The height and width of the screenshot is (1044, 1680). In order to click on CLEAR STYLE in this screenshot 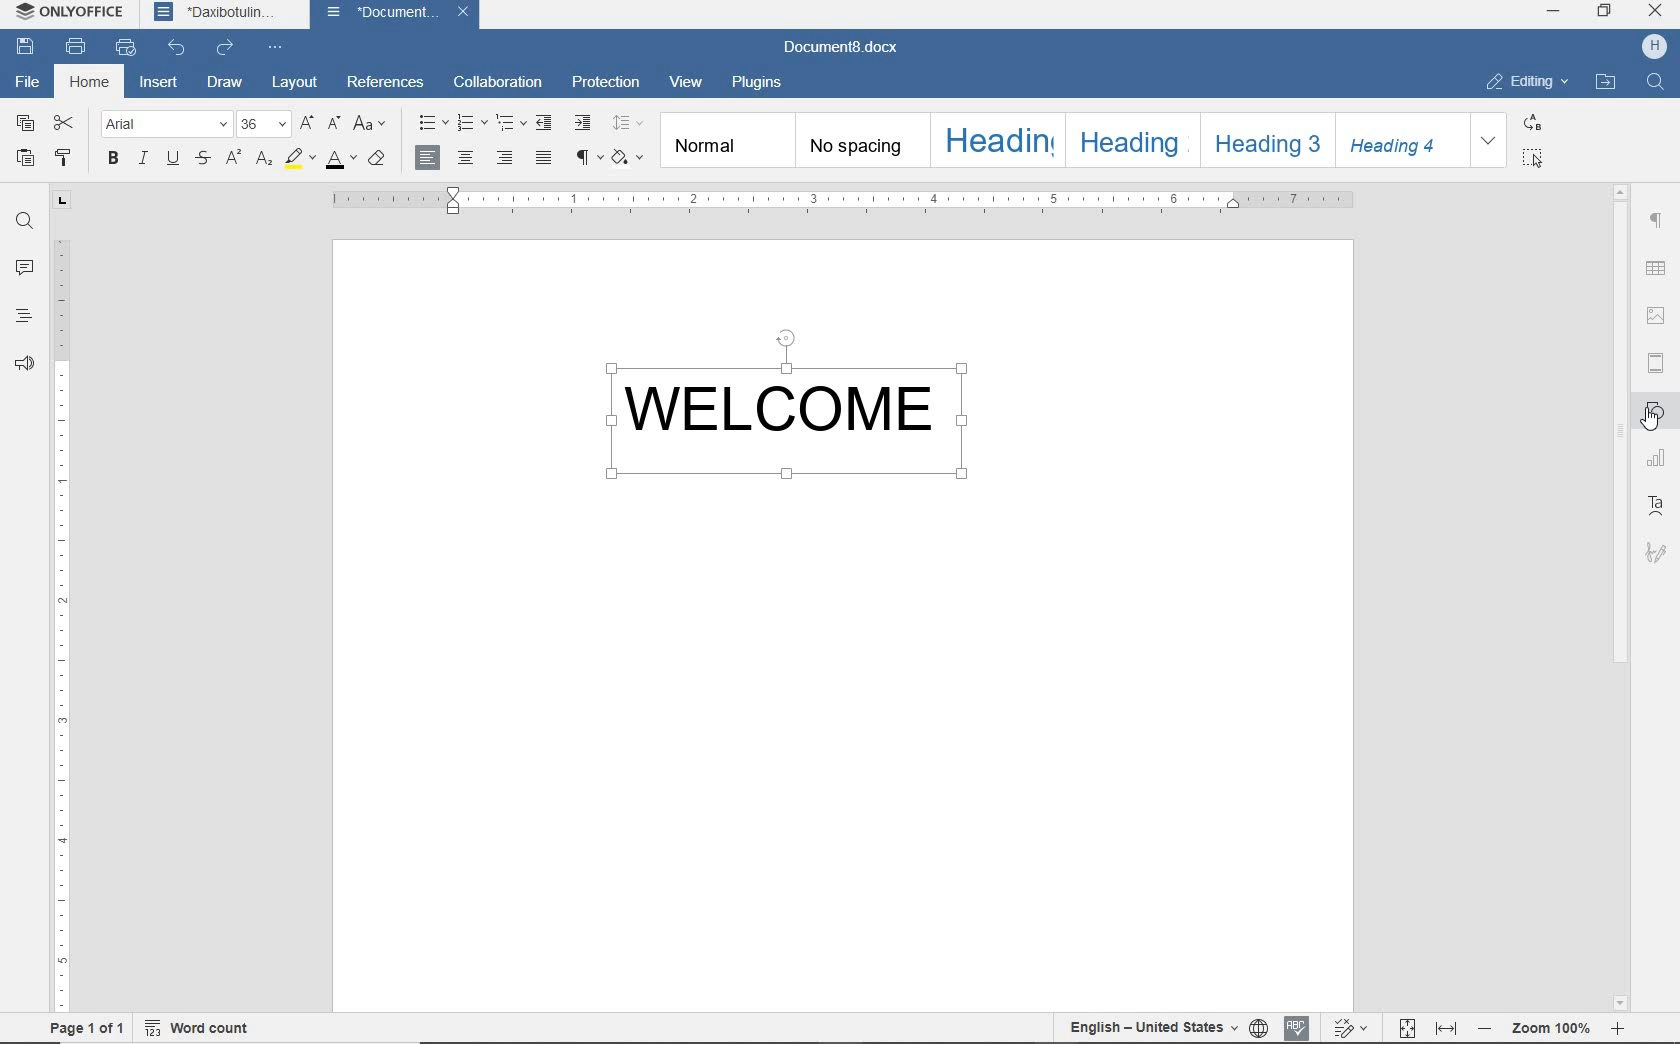, I will do `click(627, 157)`.